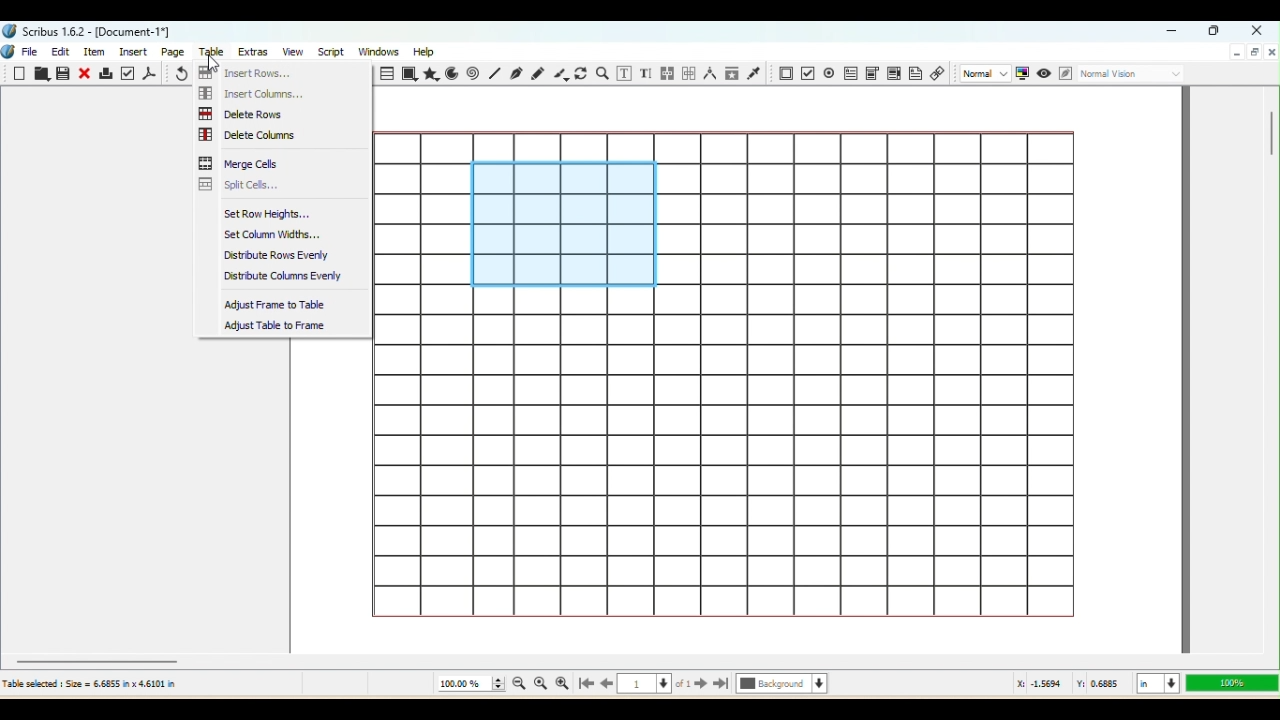 This screenshot has width=1280, height=720. I want to click on Table, so click(215, 53).